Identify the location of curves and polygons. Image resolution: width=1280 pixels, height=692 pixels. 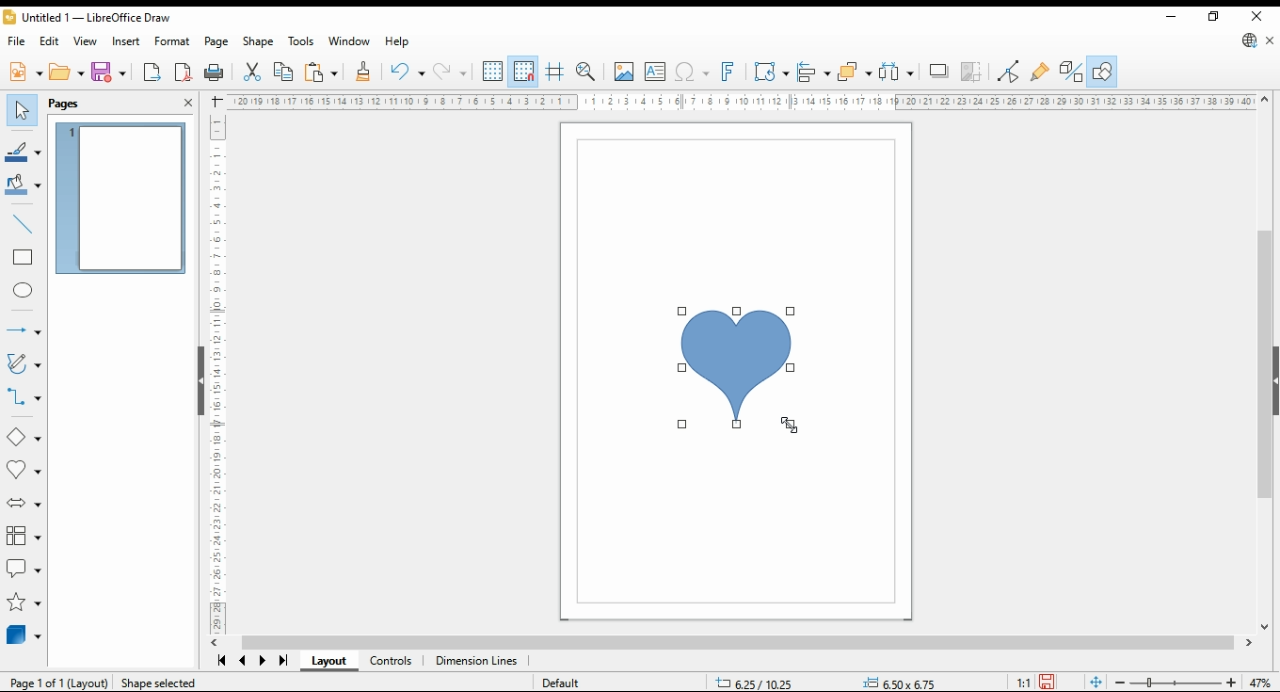
(24, 364).